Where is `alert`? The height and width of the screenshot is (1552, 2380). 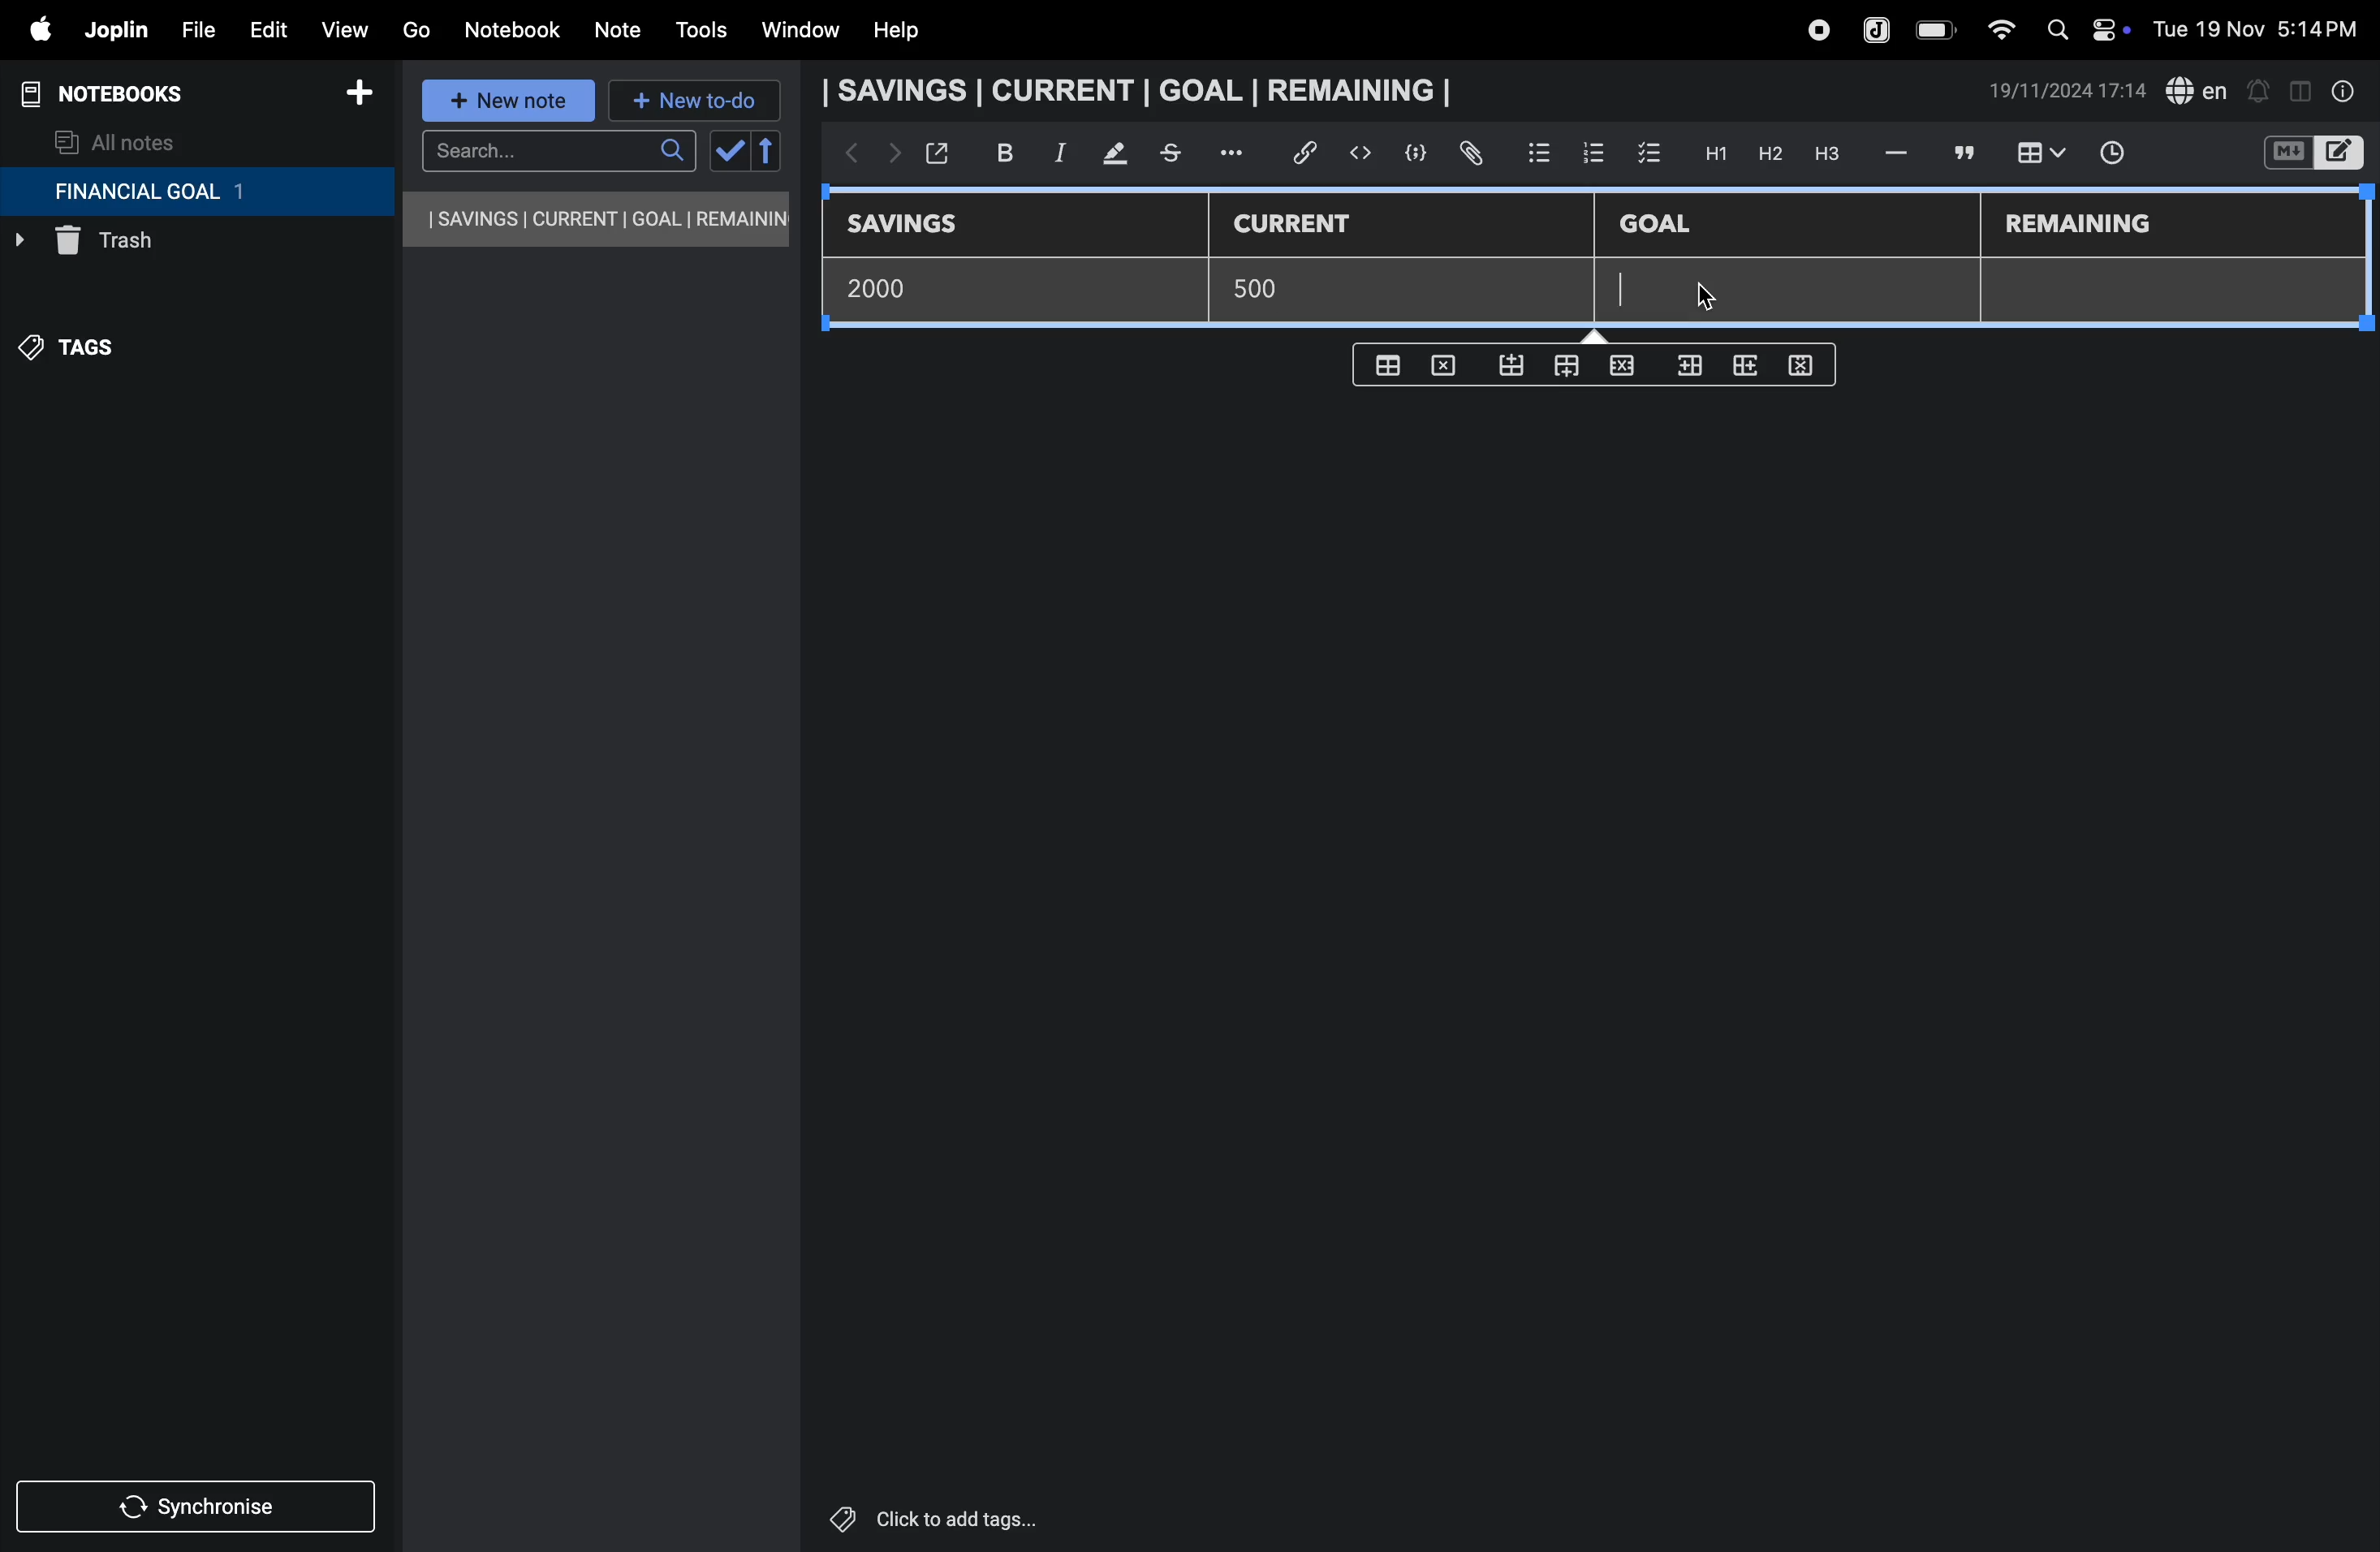
alert is located at coordinates (2257, 90).